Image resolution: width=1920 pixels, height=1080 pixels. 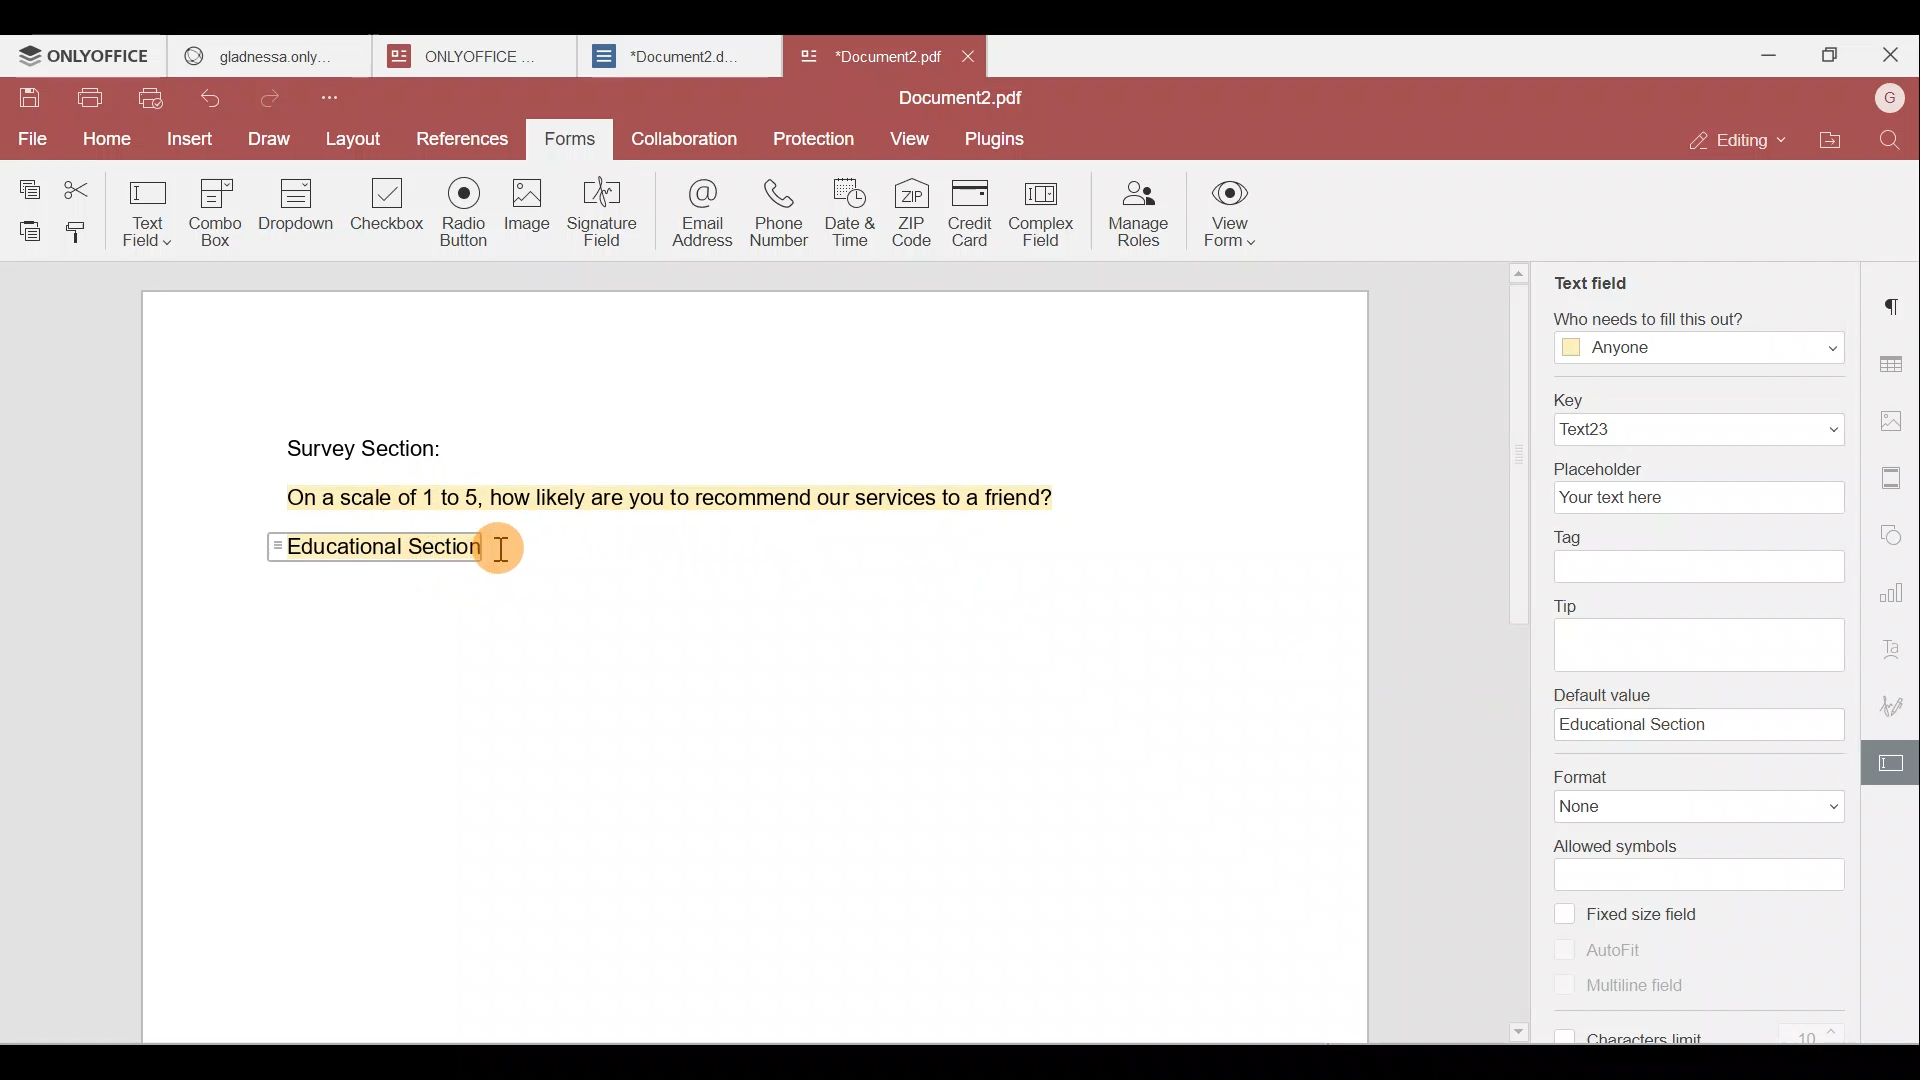 What do you see at coordinates (1831, 143) in the screenshot?
I see `Open file location` at bounding box center [1831, 143].